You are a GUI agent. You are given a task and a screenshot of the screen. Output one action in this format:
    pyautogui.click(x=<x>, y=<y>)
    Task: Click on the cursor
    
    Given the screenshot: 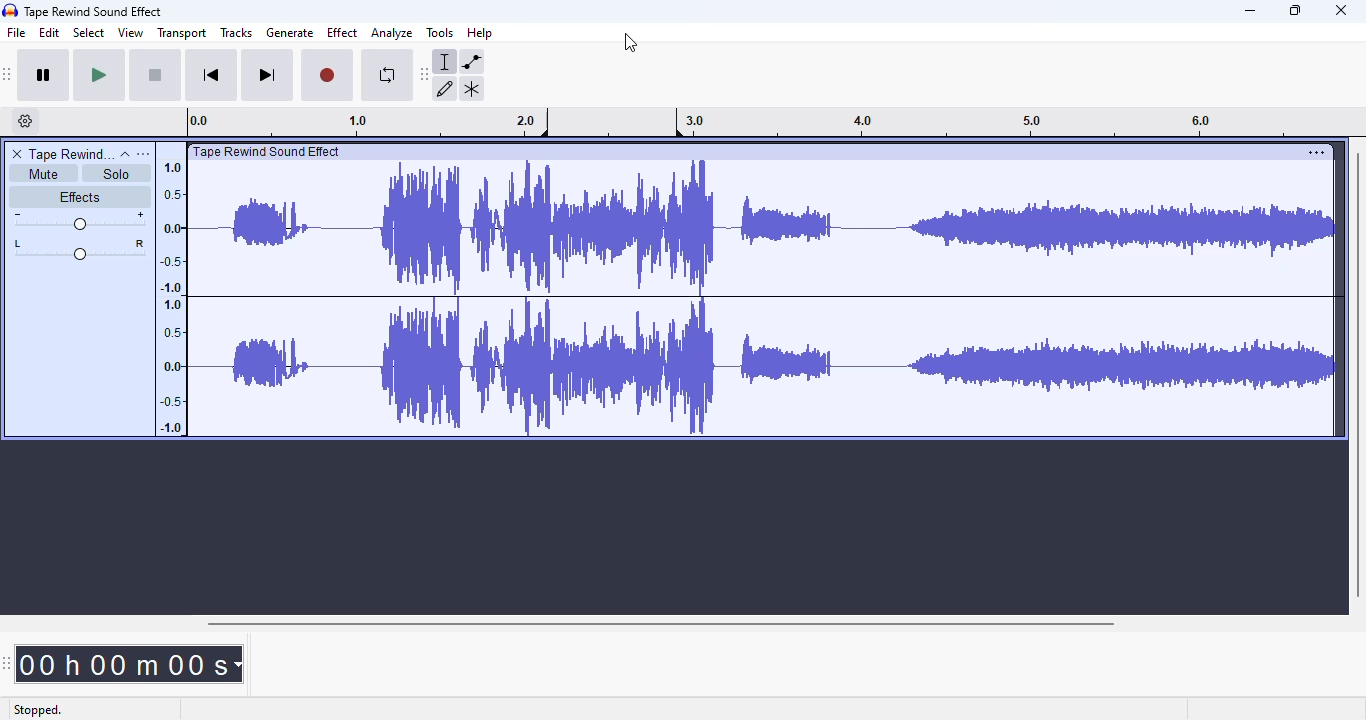 What is the action you would take?
    pyautogui.click(x=631, y=43)
    